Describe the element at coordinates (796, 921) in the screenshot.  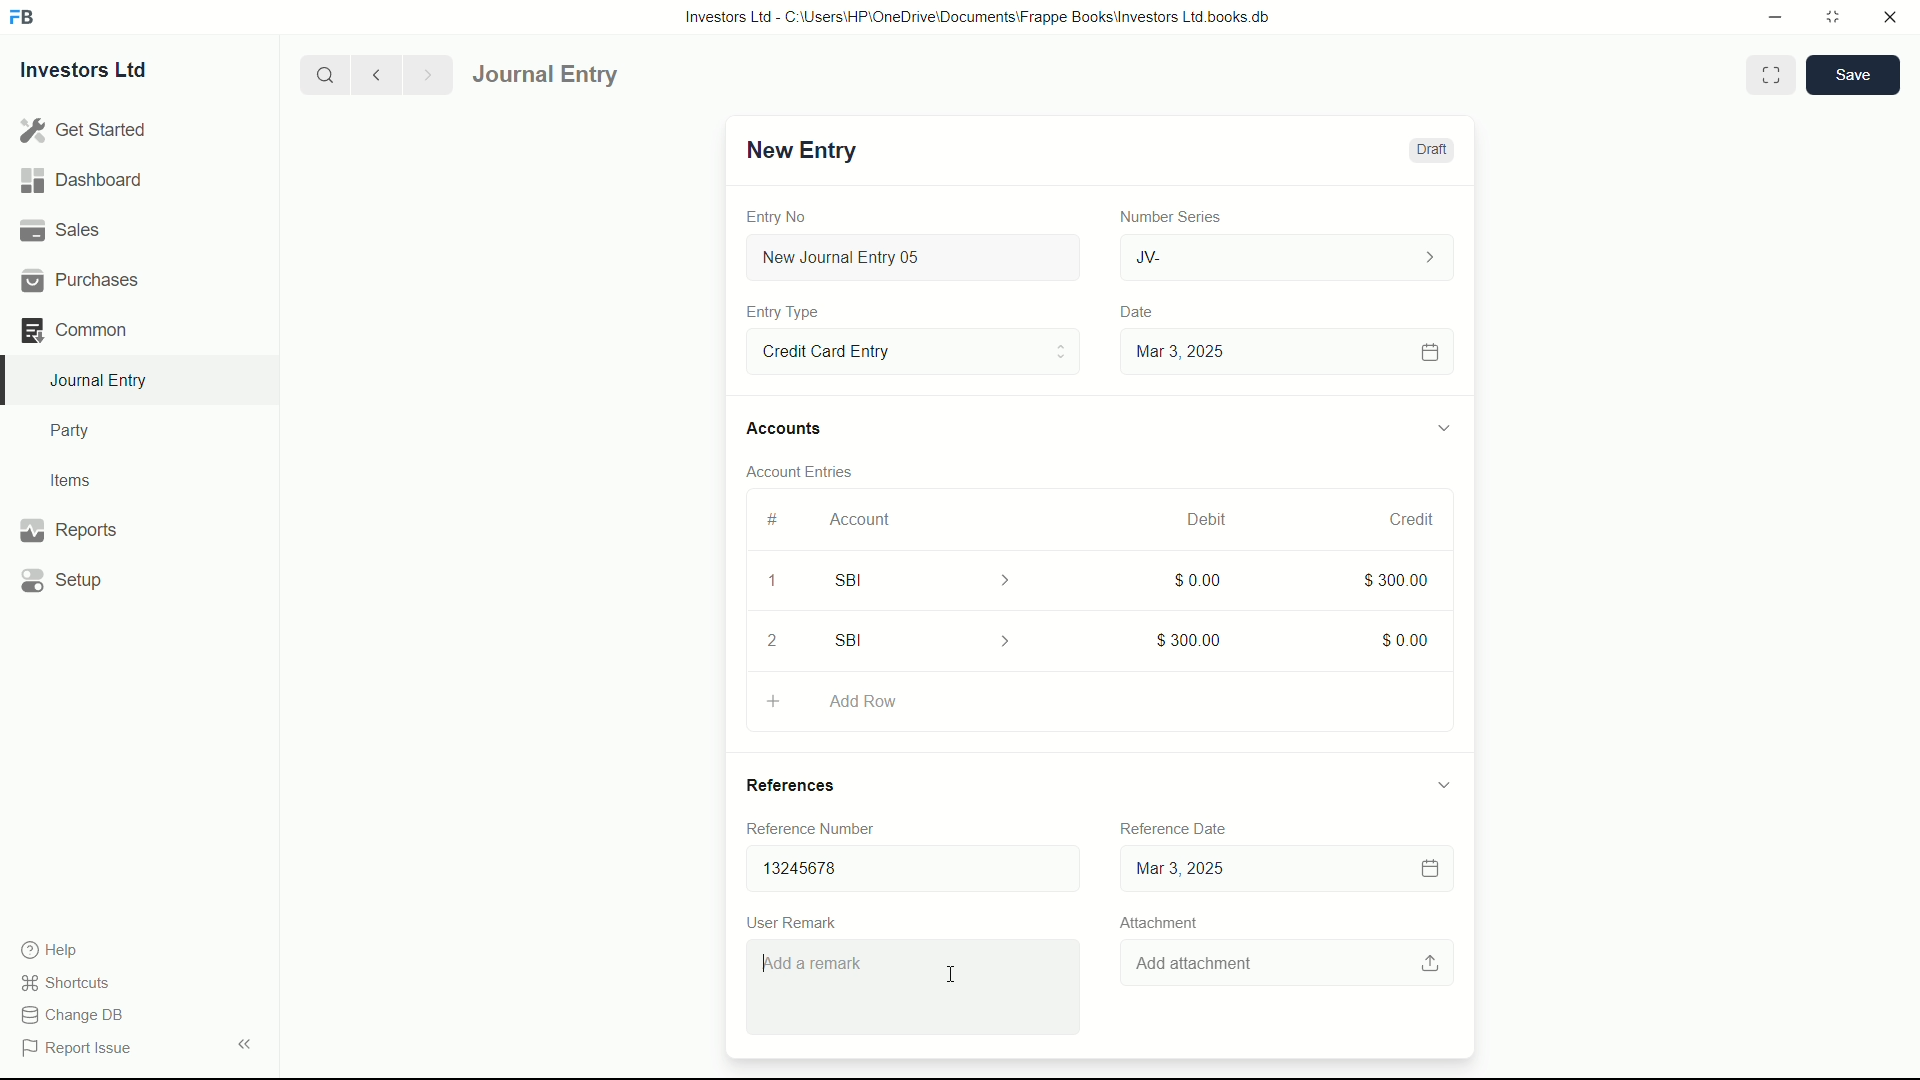
I see `User Remark` at that location.